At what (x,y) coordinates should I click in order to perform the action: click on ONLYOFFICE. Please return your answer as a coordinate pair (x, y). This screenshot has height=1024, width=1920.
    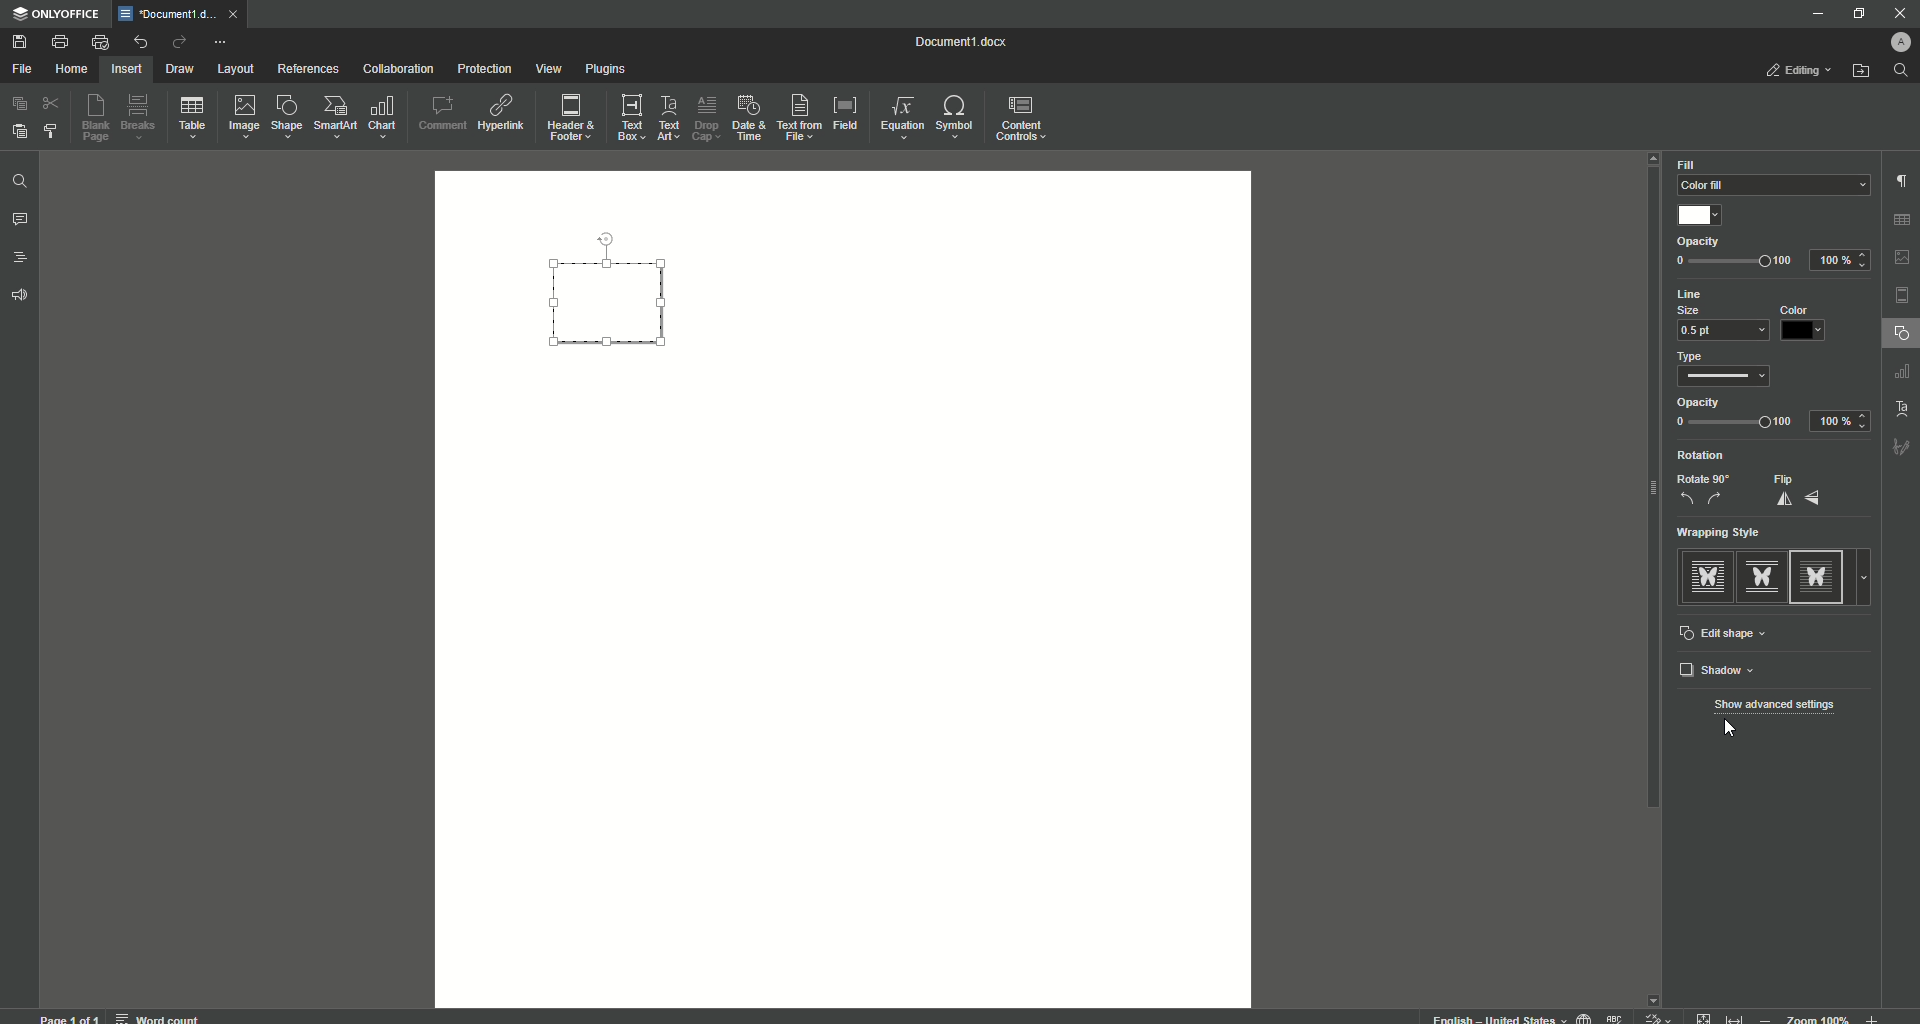
    Looking at the image, I should click on (57, 15).